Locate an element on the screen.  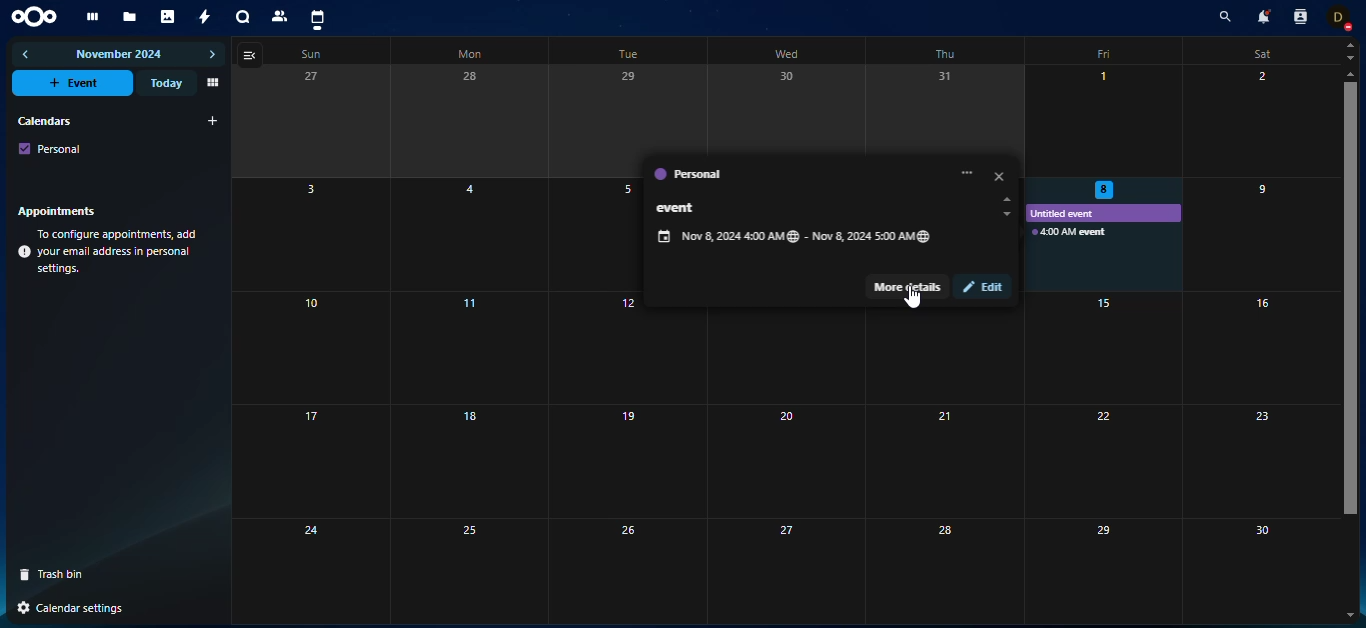
thu is located at coordinates (945, 55).